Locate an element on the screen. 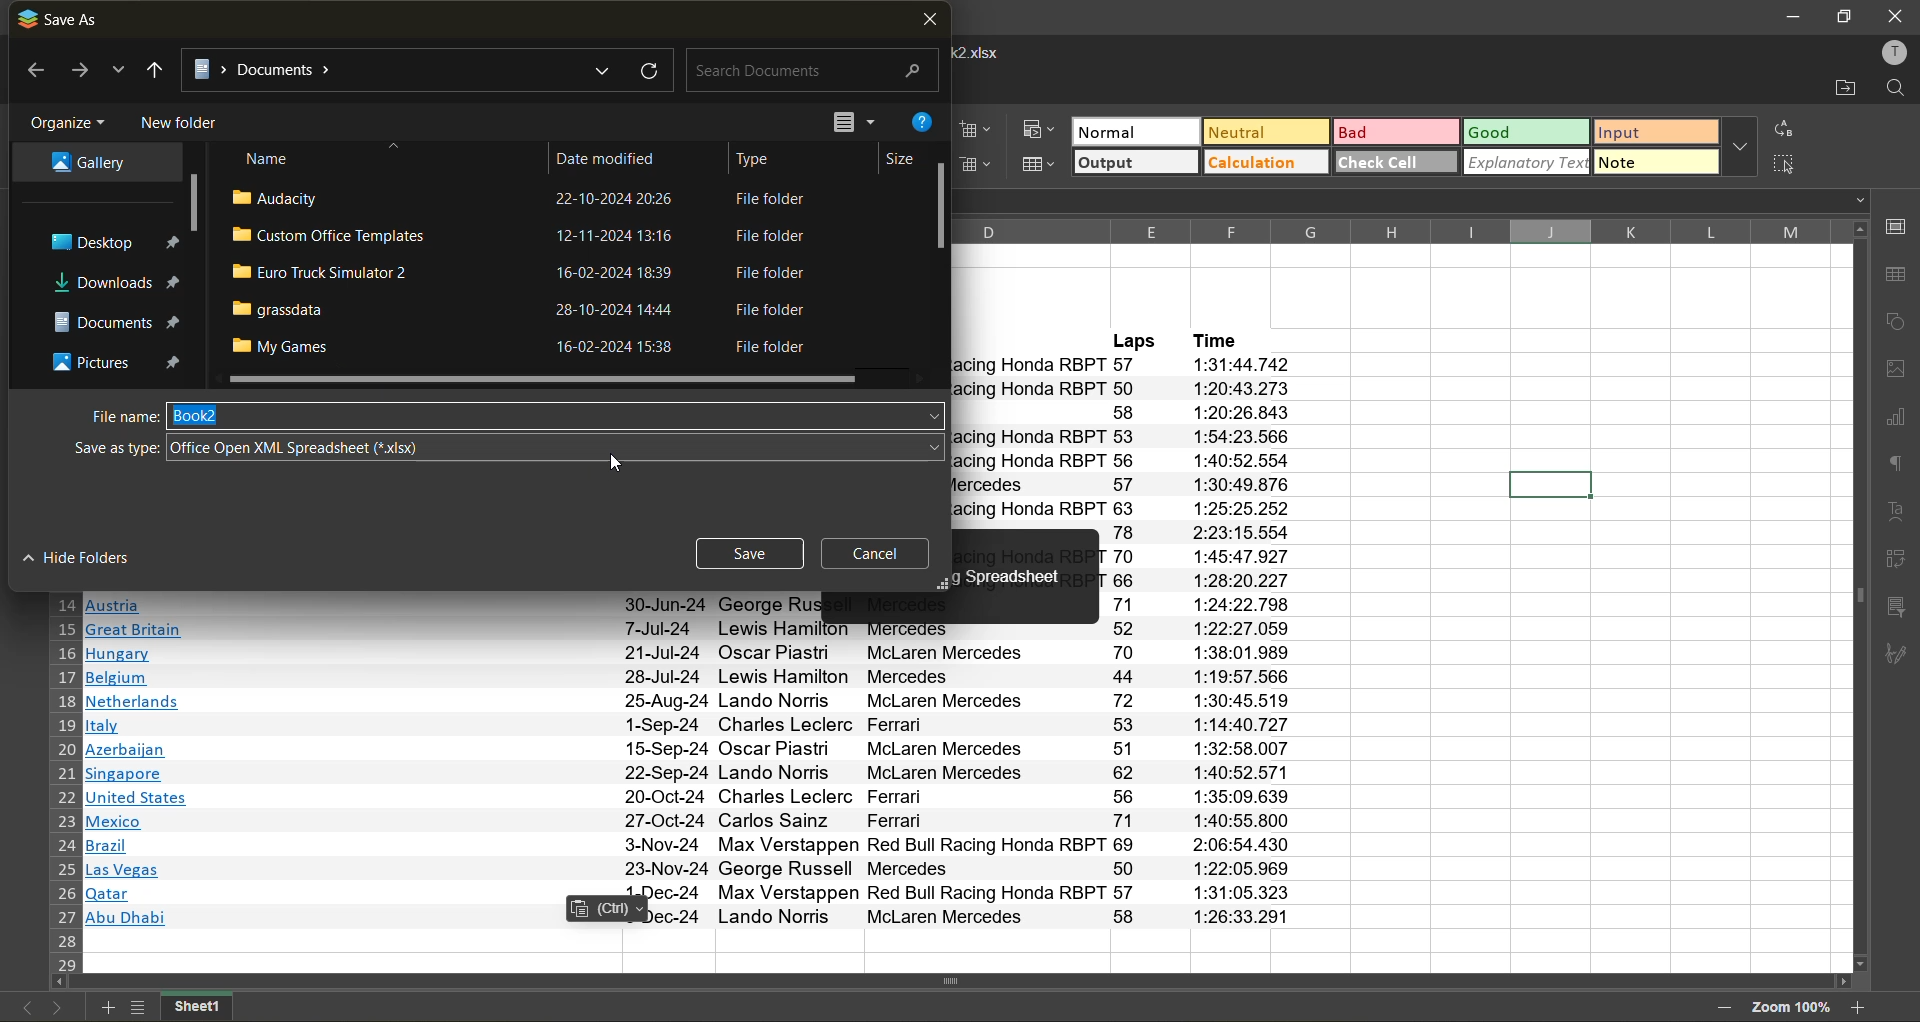  call settings is located at coordinates (1898, 228).